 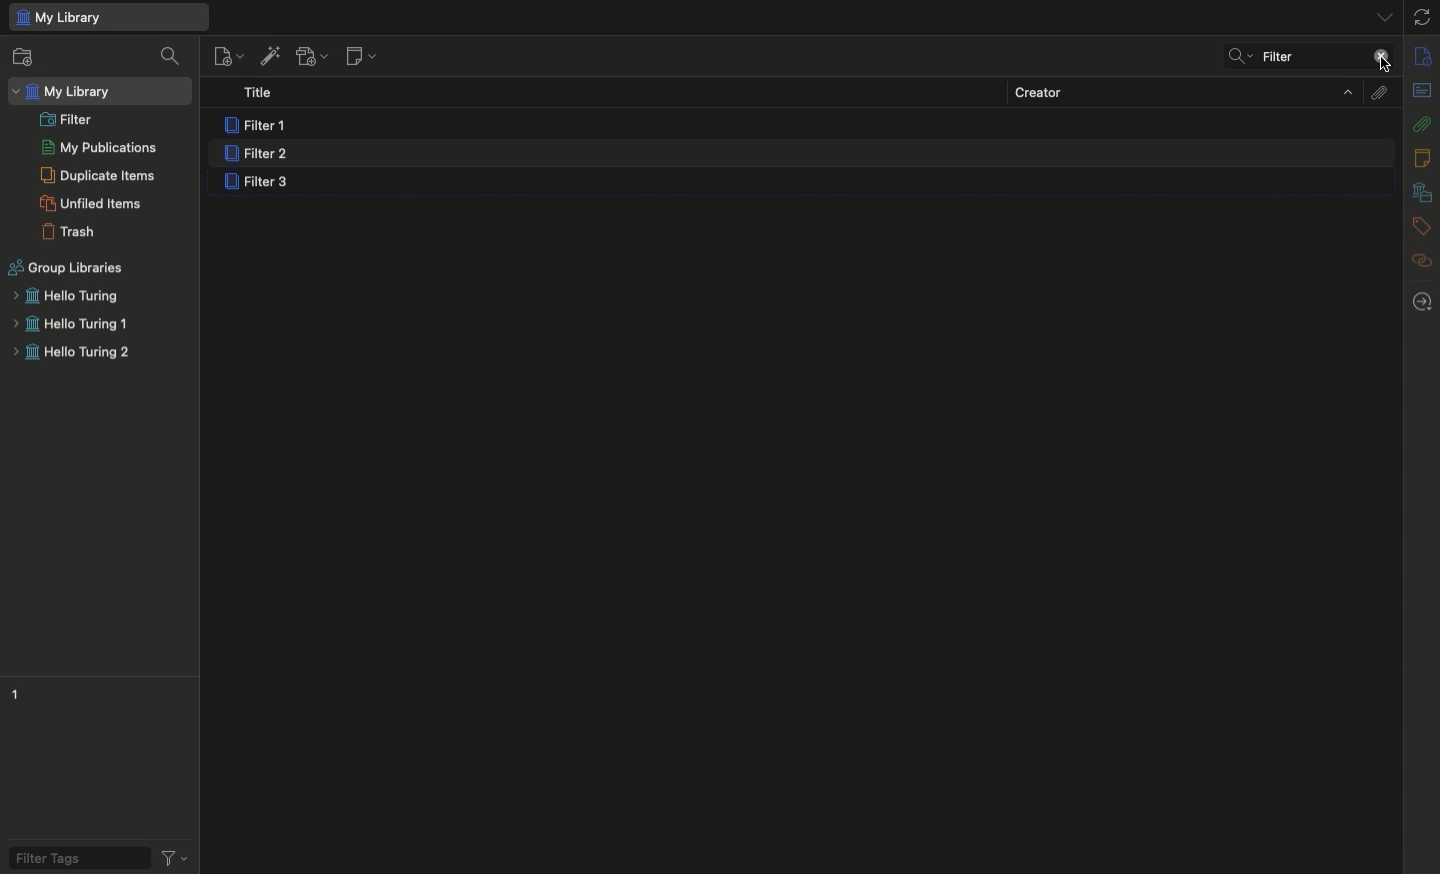 I want to click on Advanced search options, so click(x=1258, y=56).